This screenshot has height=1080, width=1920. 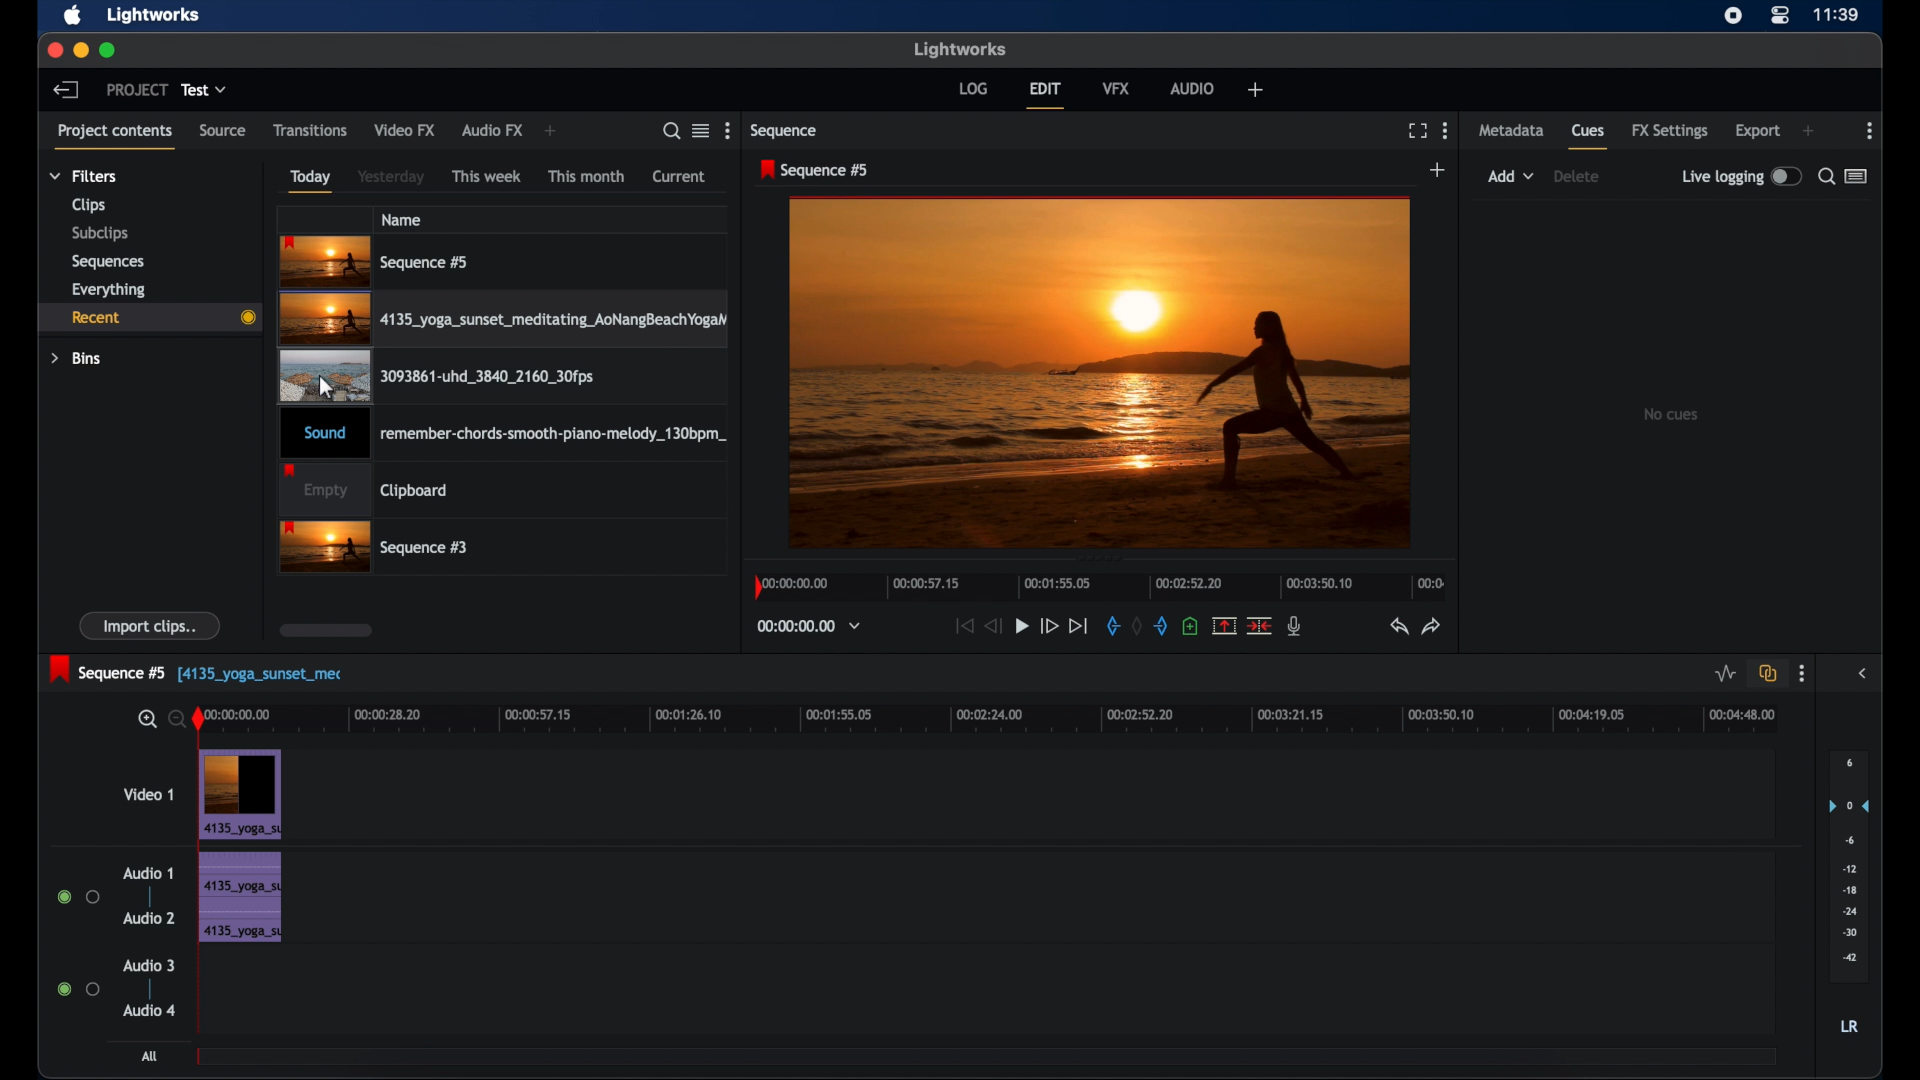 What do you see at coordinates (390, 176) in the screenshot?
I see `yesterday` at bounding box center [390, 176].